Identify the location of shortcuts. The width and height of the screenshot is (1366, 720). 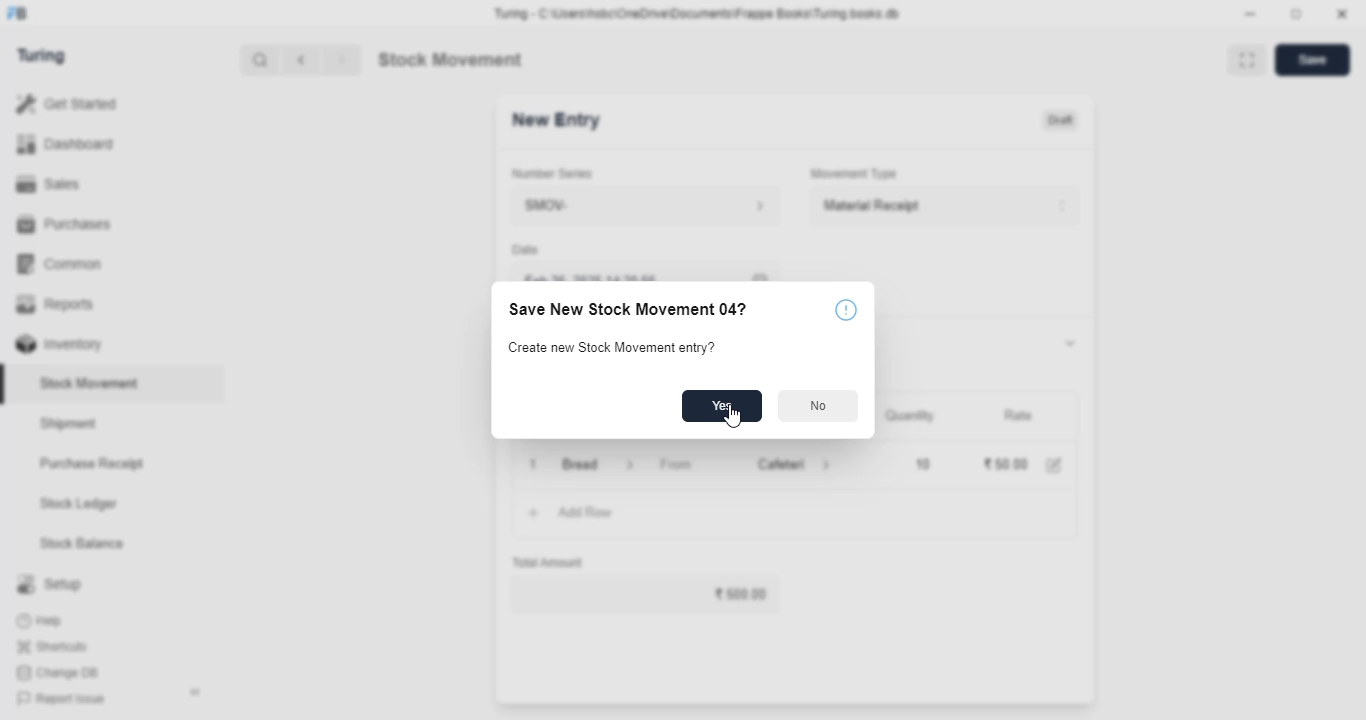
(52, 647).